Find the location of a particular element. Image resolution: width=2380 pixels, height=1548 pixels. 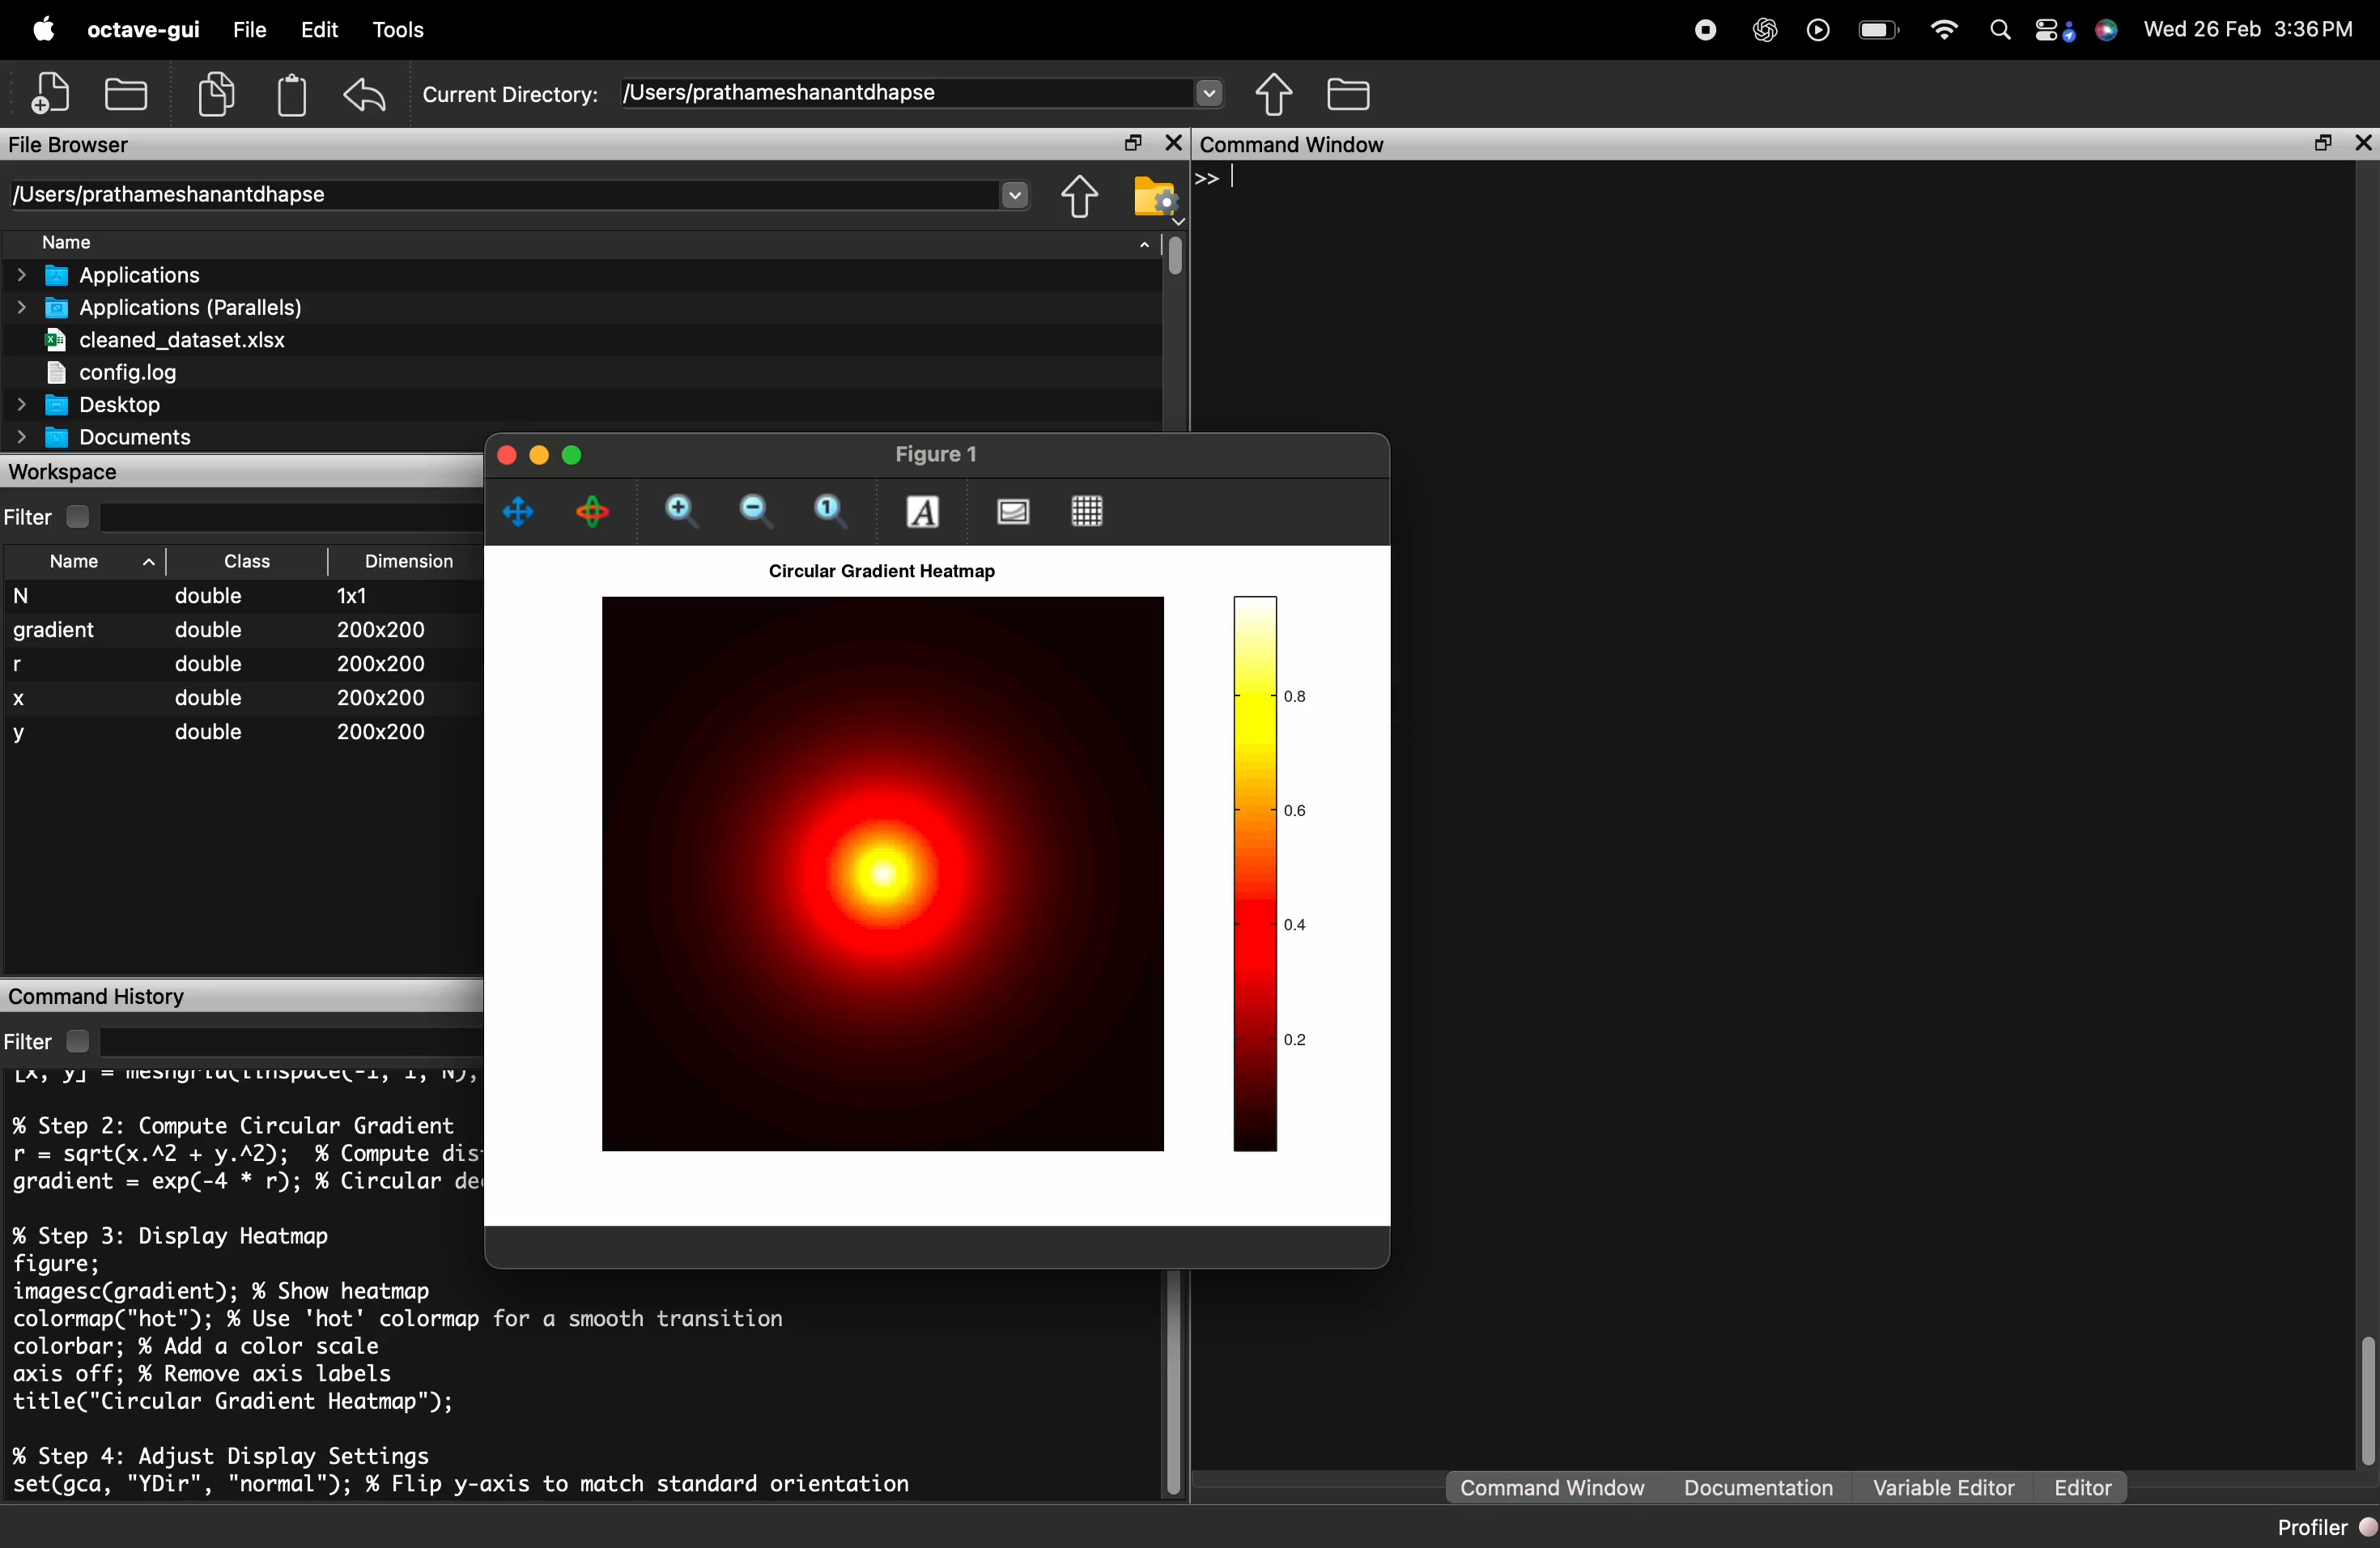

200x200 is located at coordinates (378, 697).